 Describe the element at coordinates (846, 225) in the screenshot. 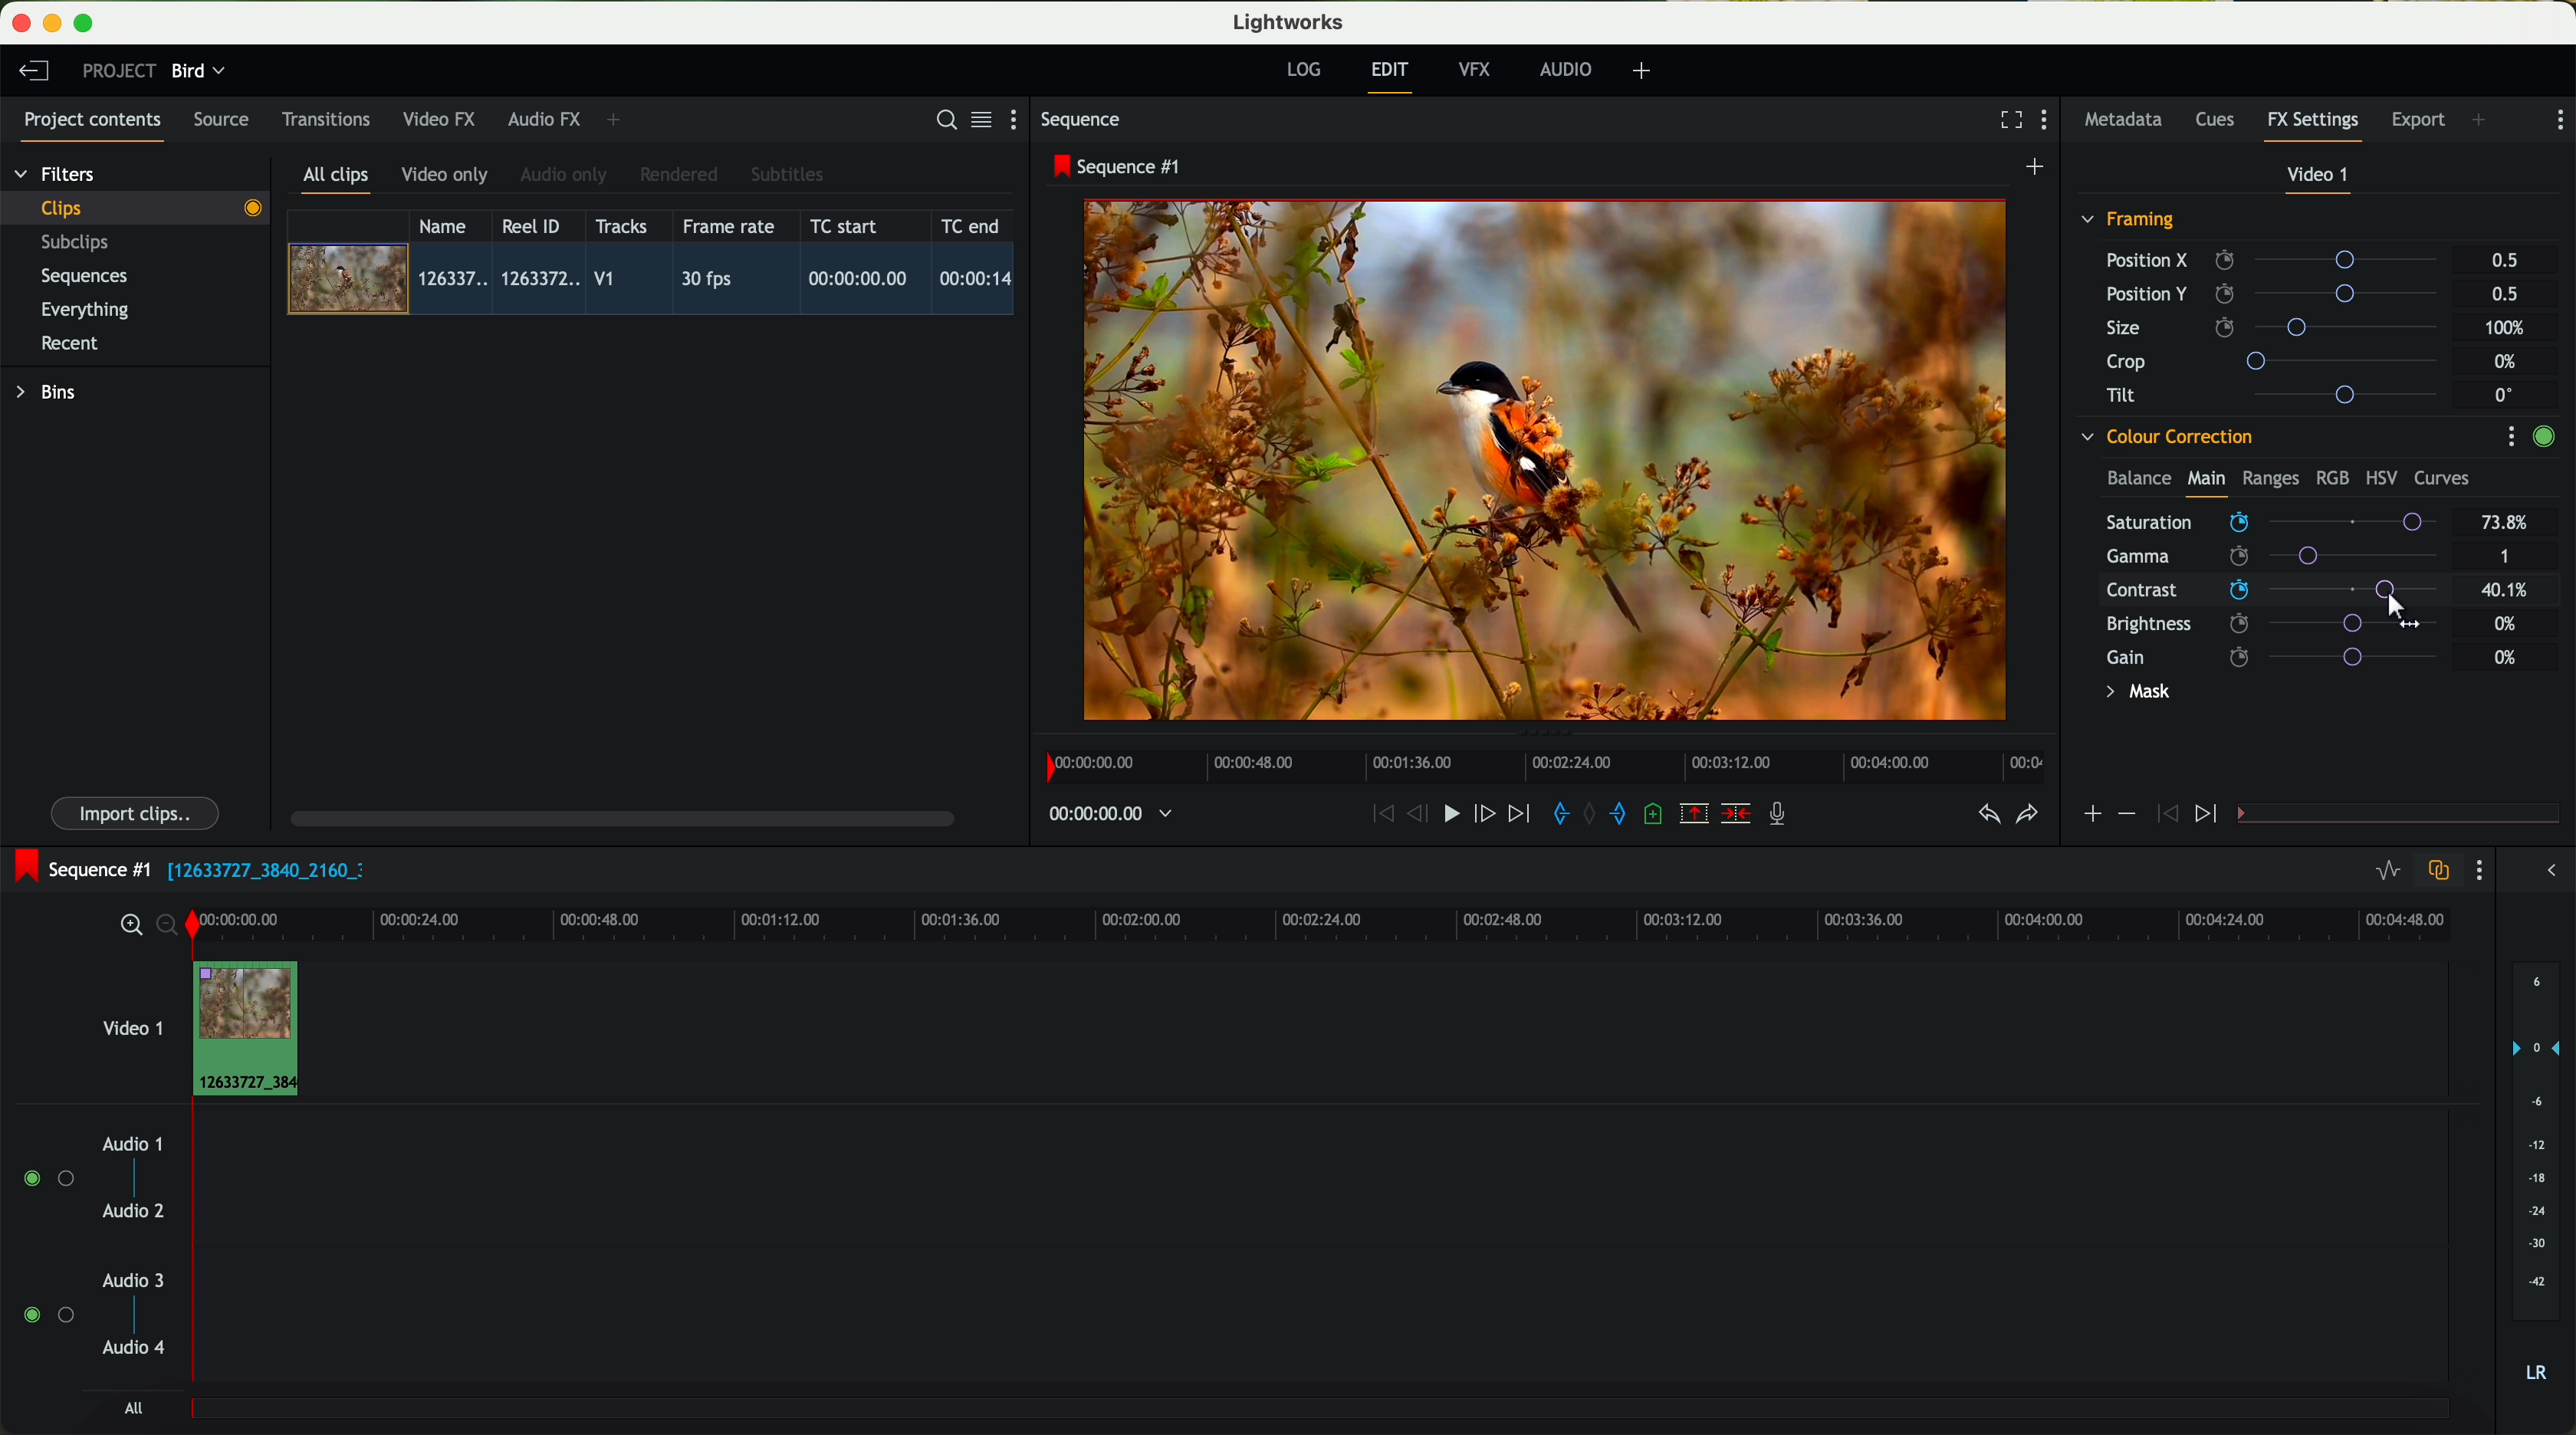

I see `TC start` at that location.